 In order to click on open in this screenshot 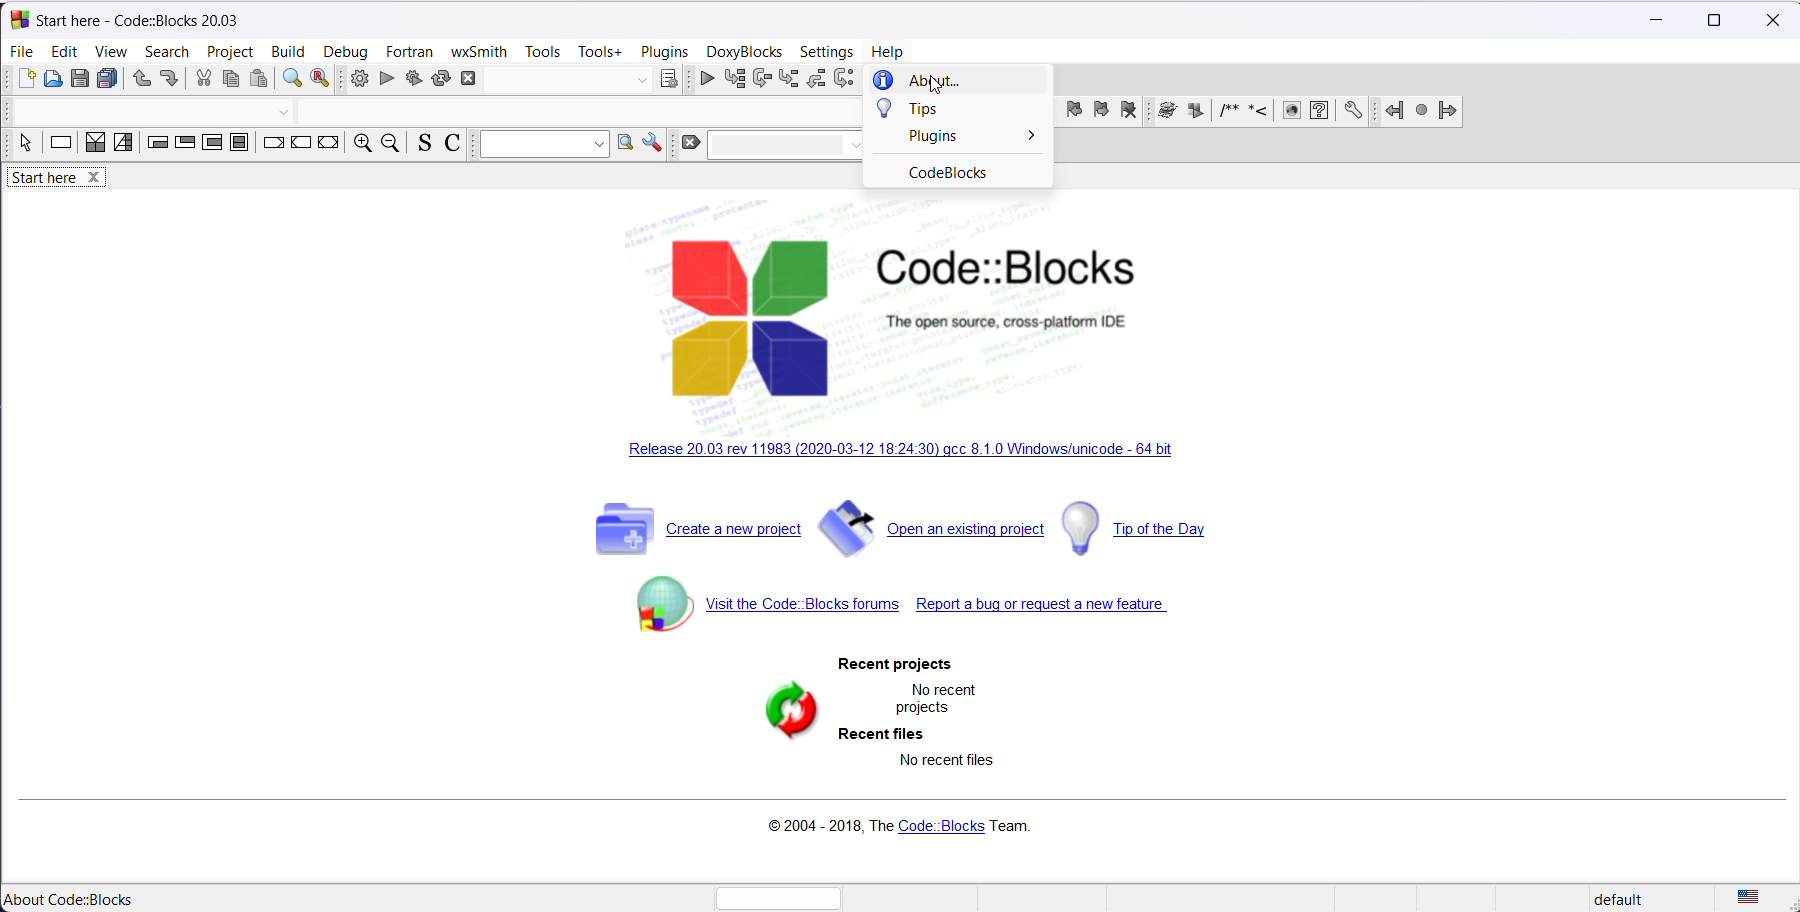, I will do `click(50, 80)`.